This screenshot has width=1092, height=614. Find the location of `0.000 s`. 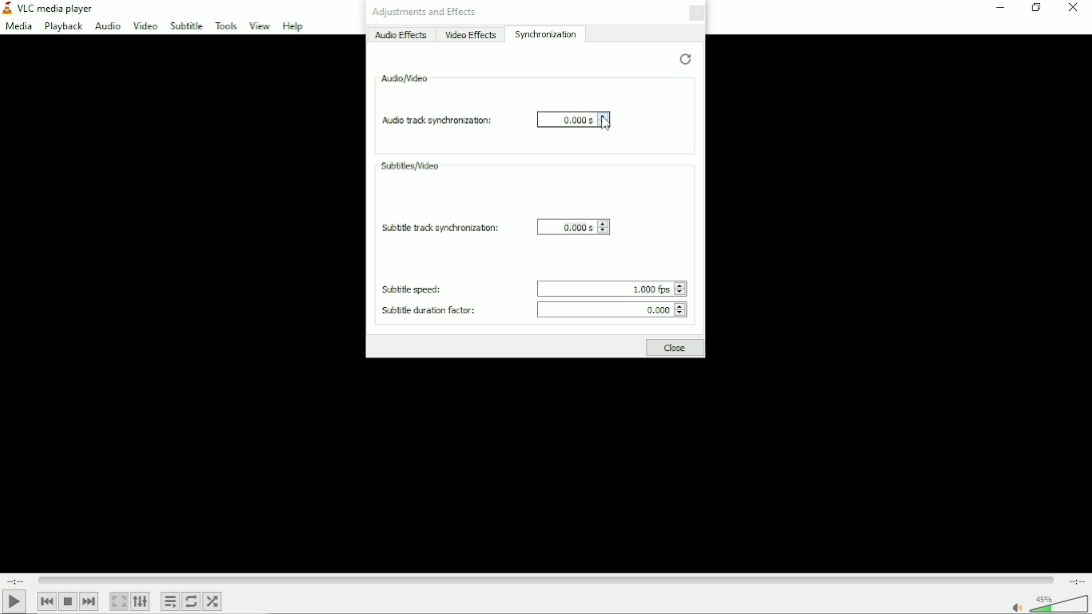

0.000 s is located at coordinates (572, 118).